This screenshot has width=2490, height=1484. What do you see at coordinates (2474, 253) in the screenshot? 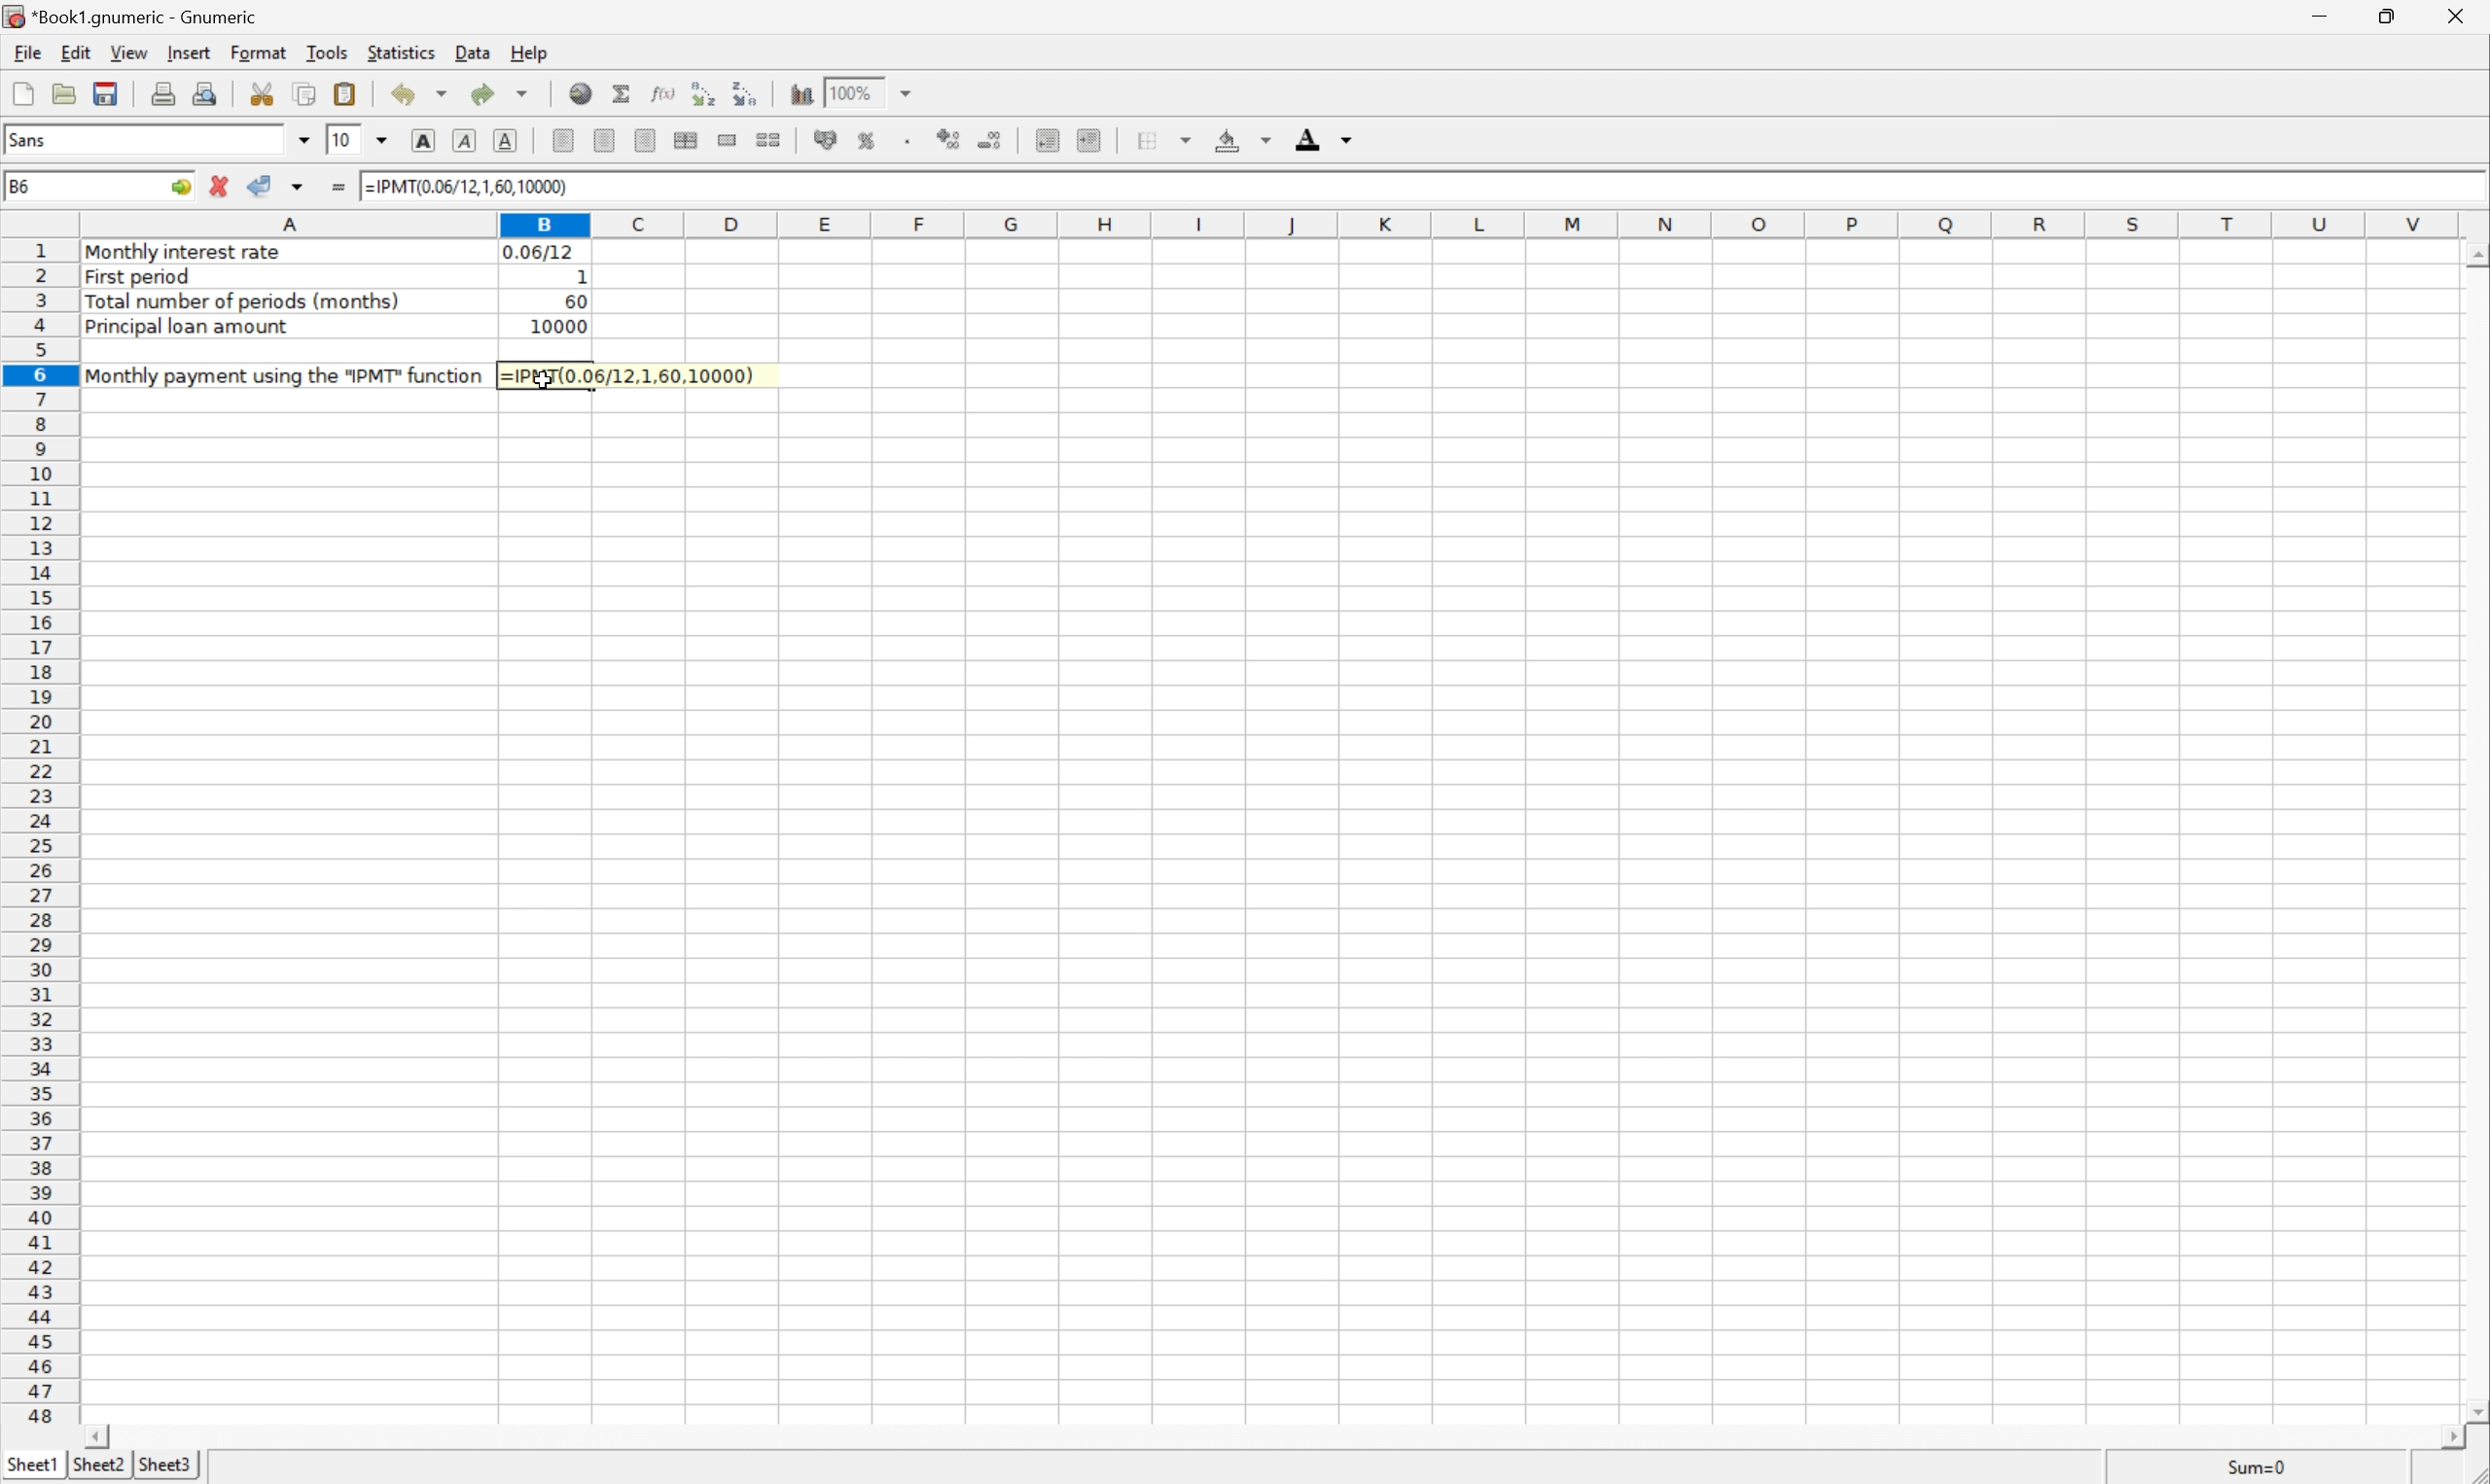
I see `Scroll Up` at bounding box center [2474, 253].